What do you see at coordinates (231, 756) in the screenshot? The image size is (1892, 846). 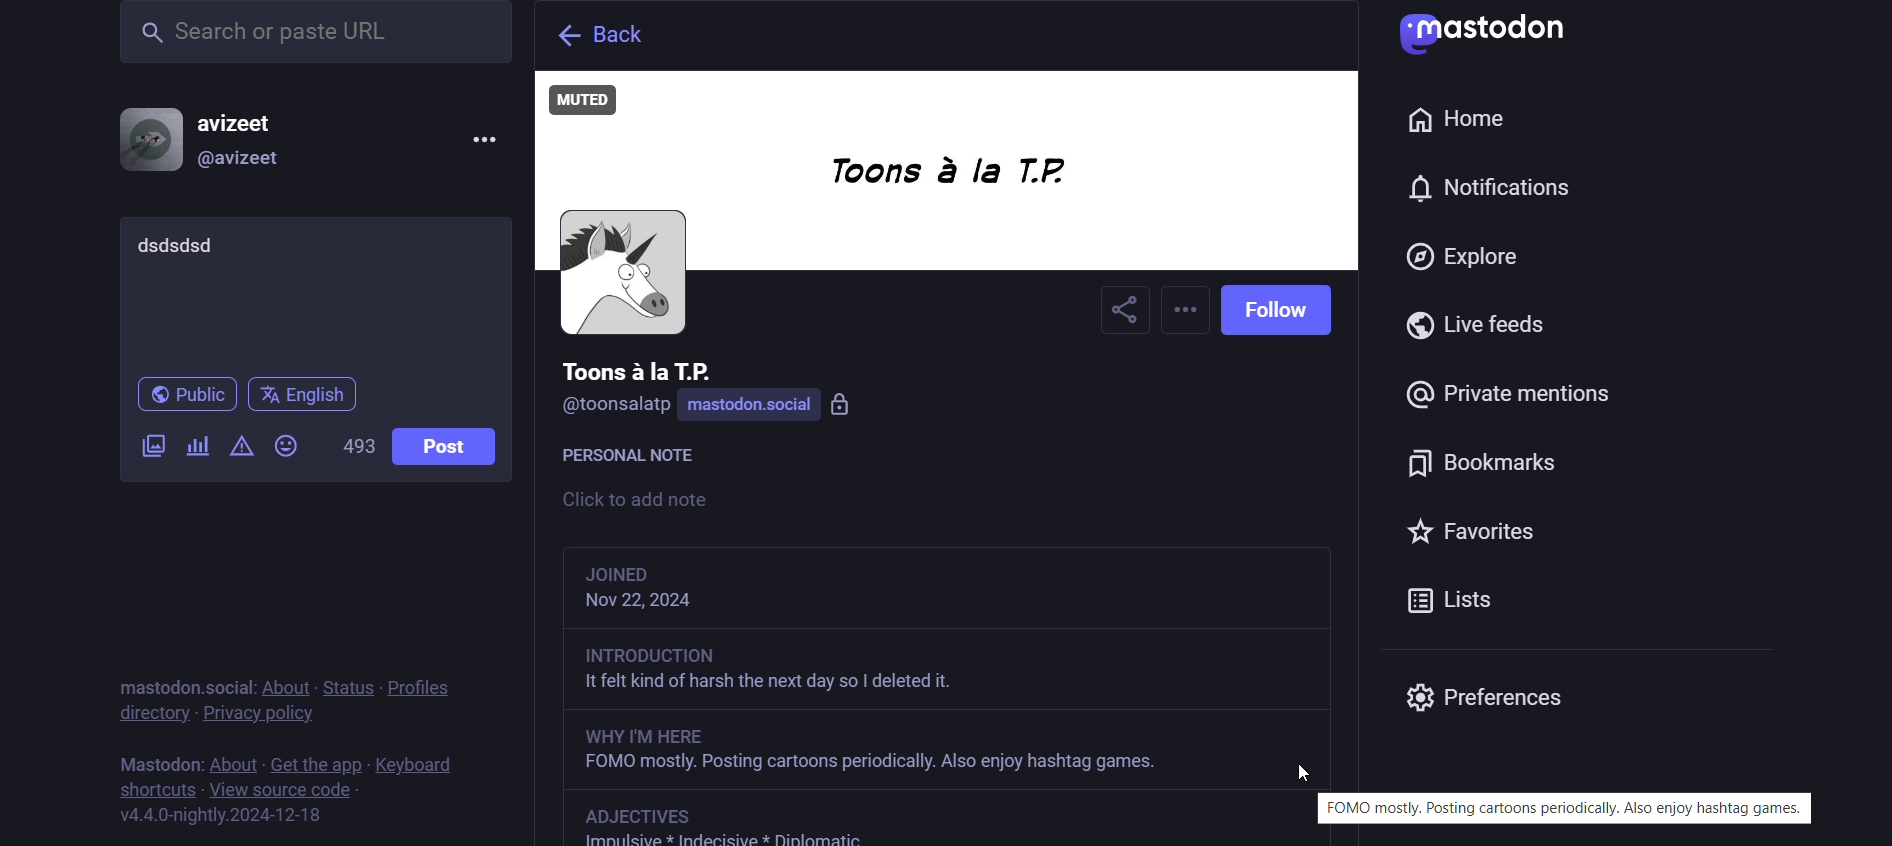 I see `about` at bounding box center [231, 756].